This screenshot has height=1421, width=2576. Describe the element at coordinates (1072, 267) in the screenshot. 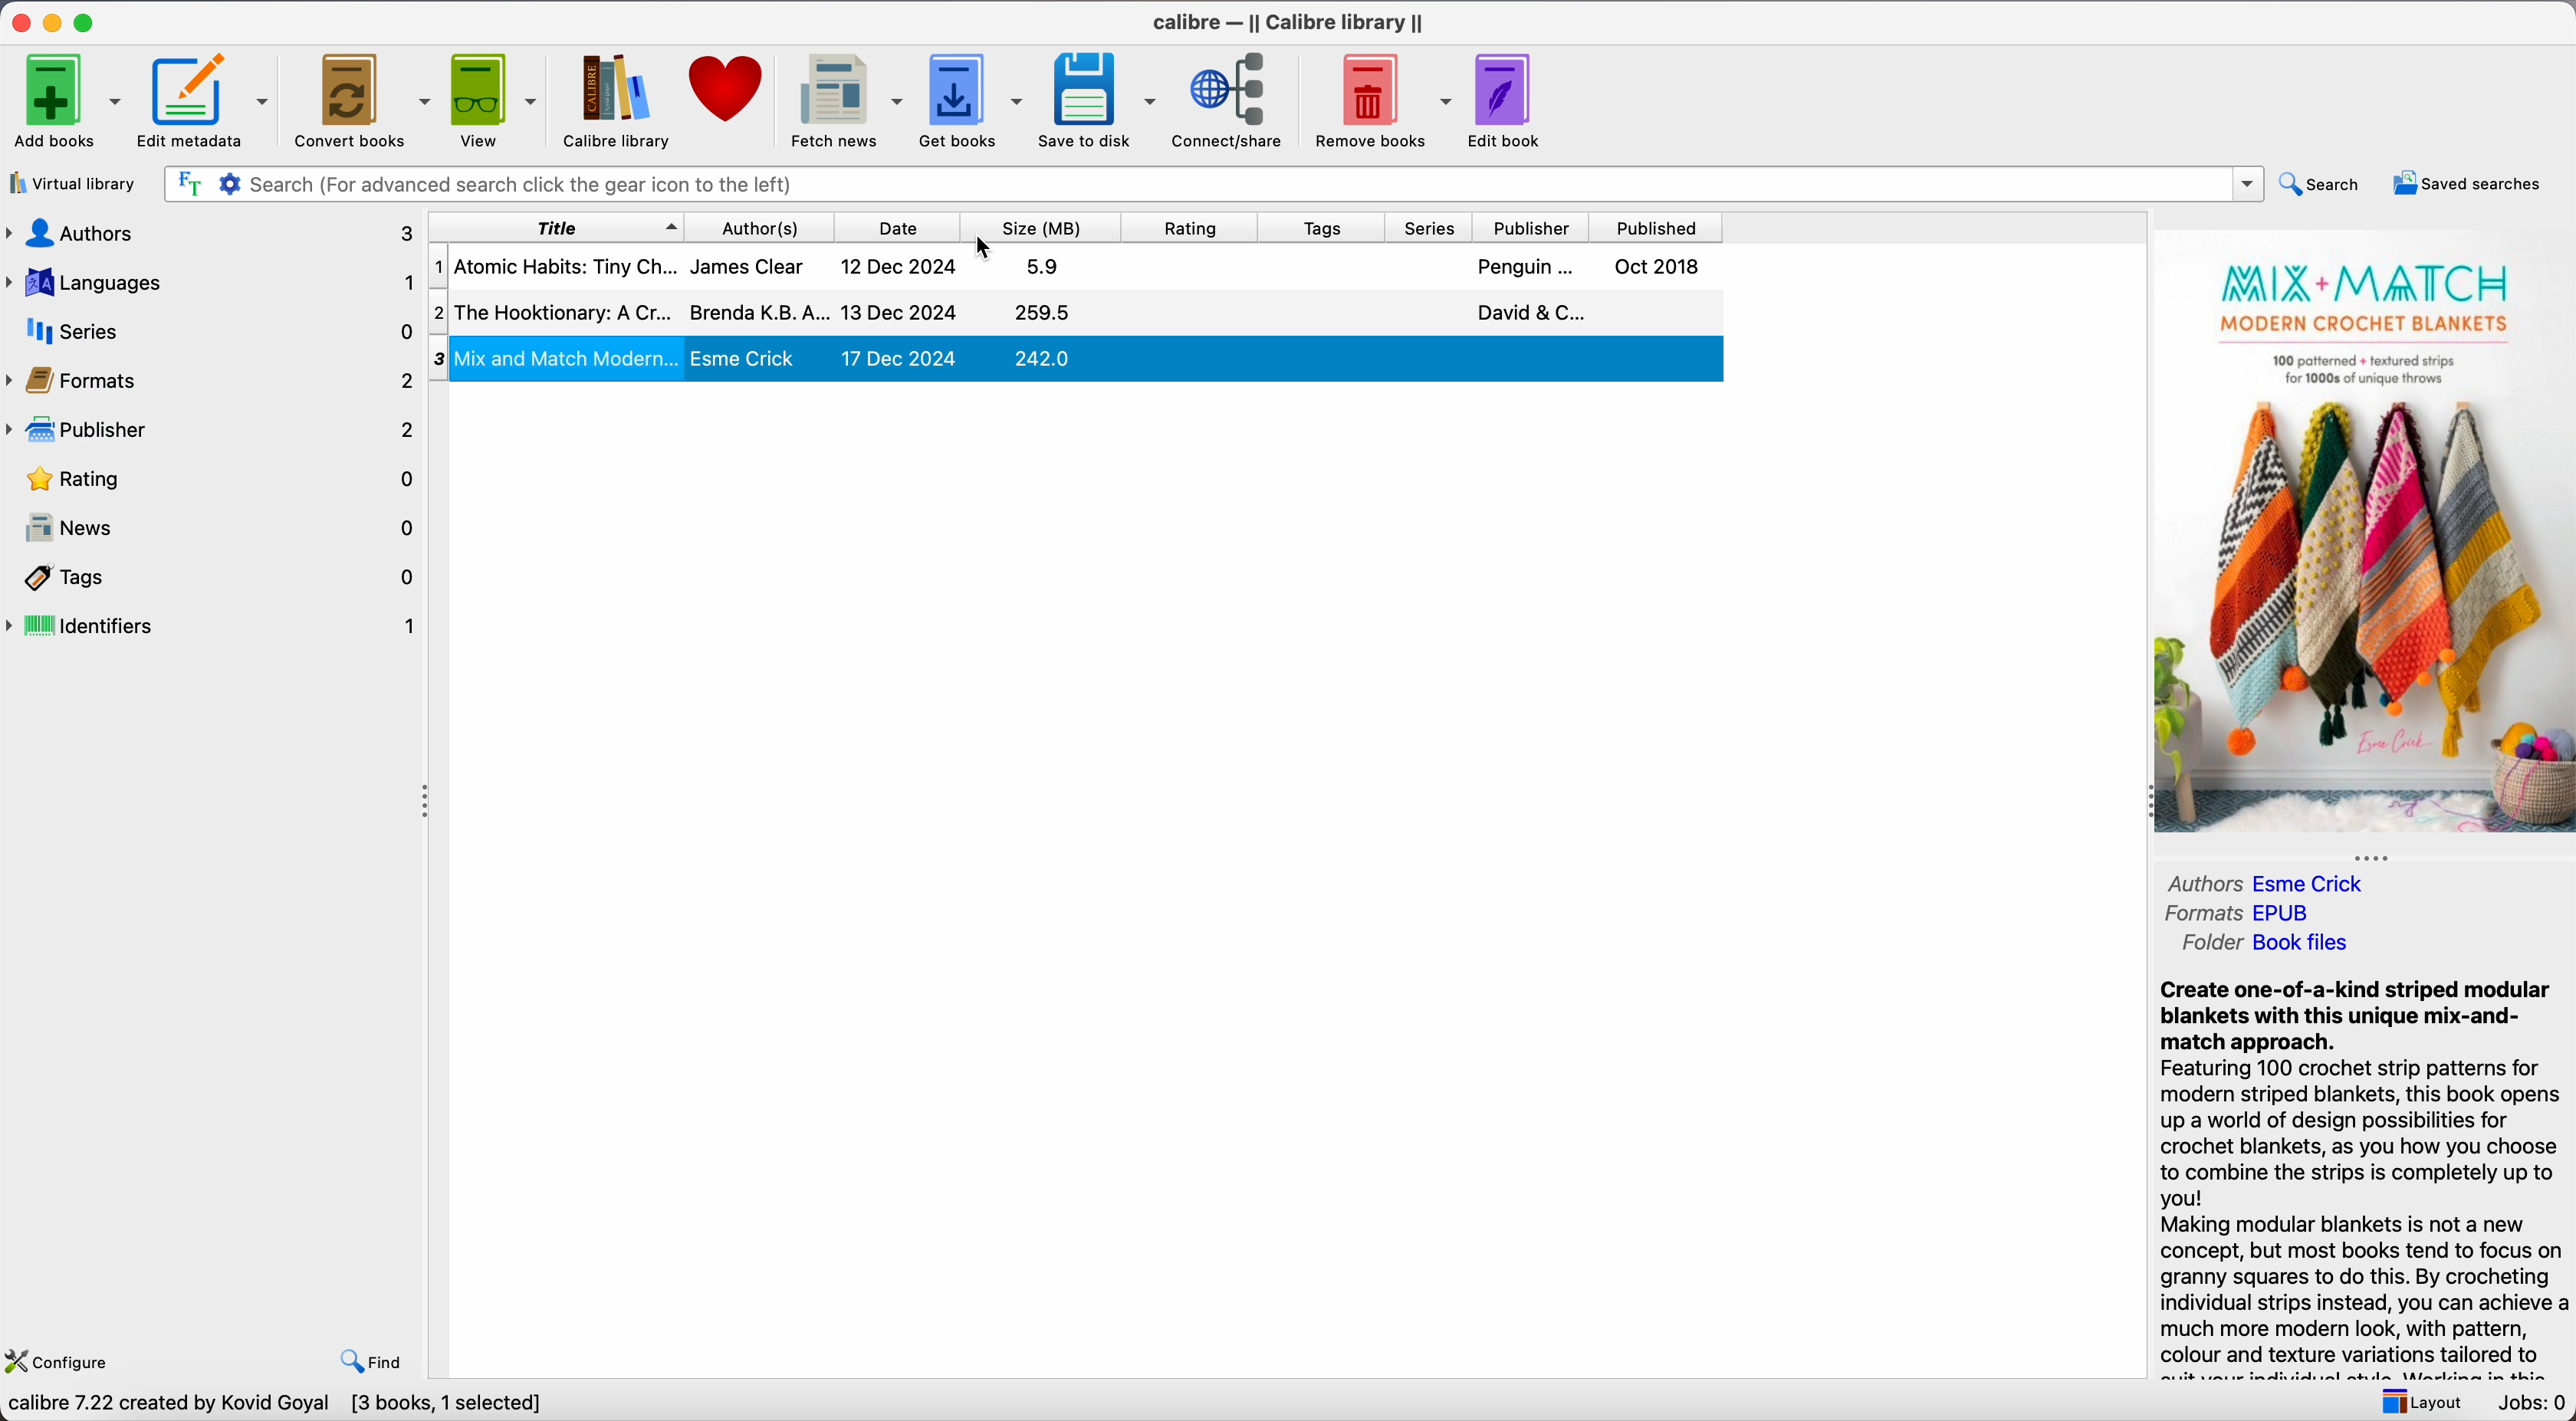

I see `atomic habits` at that location.